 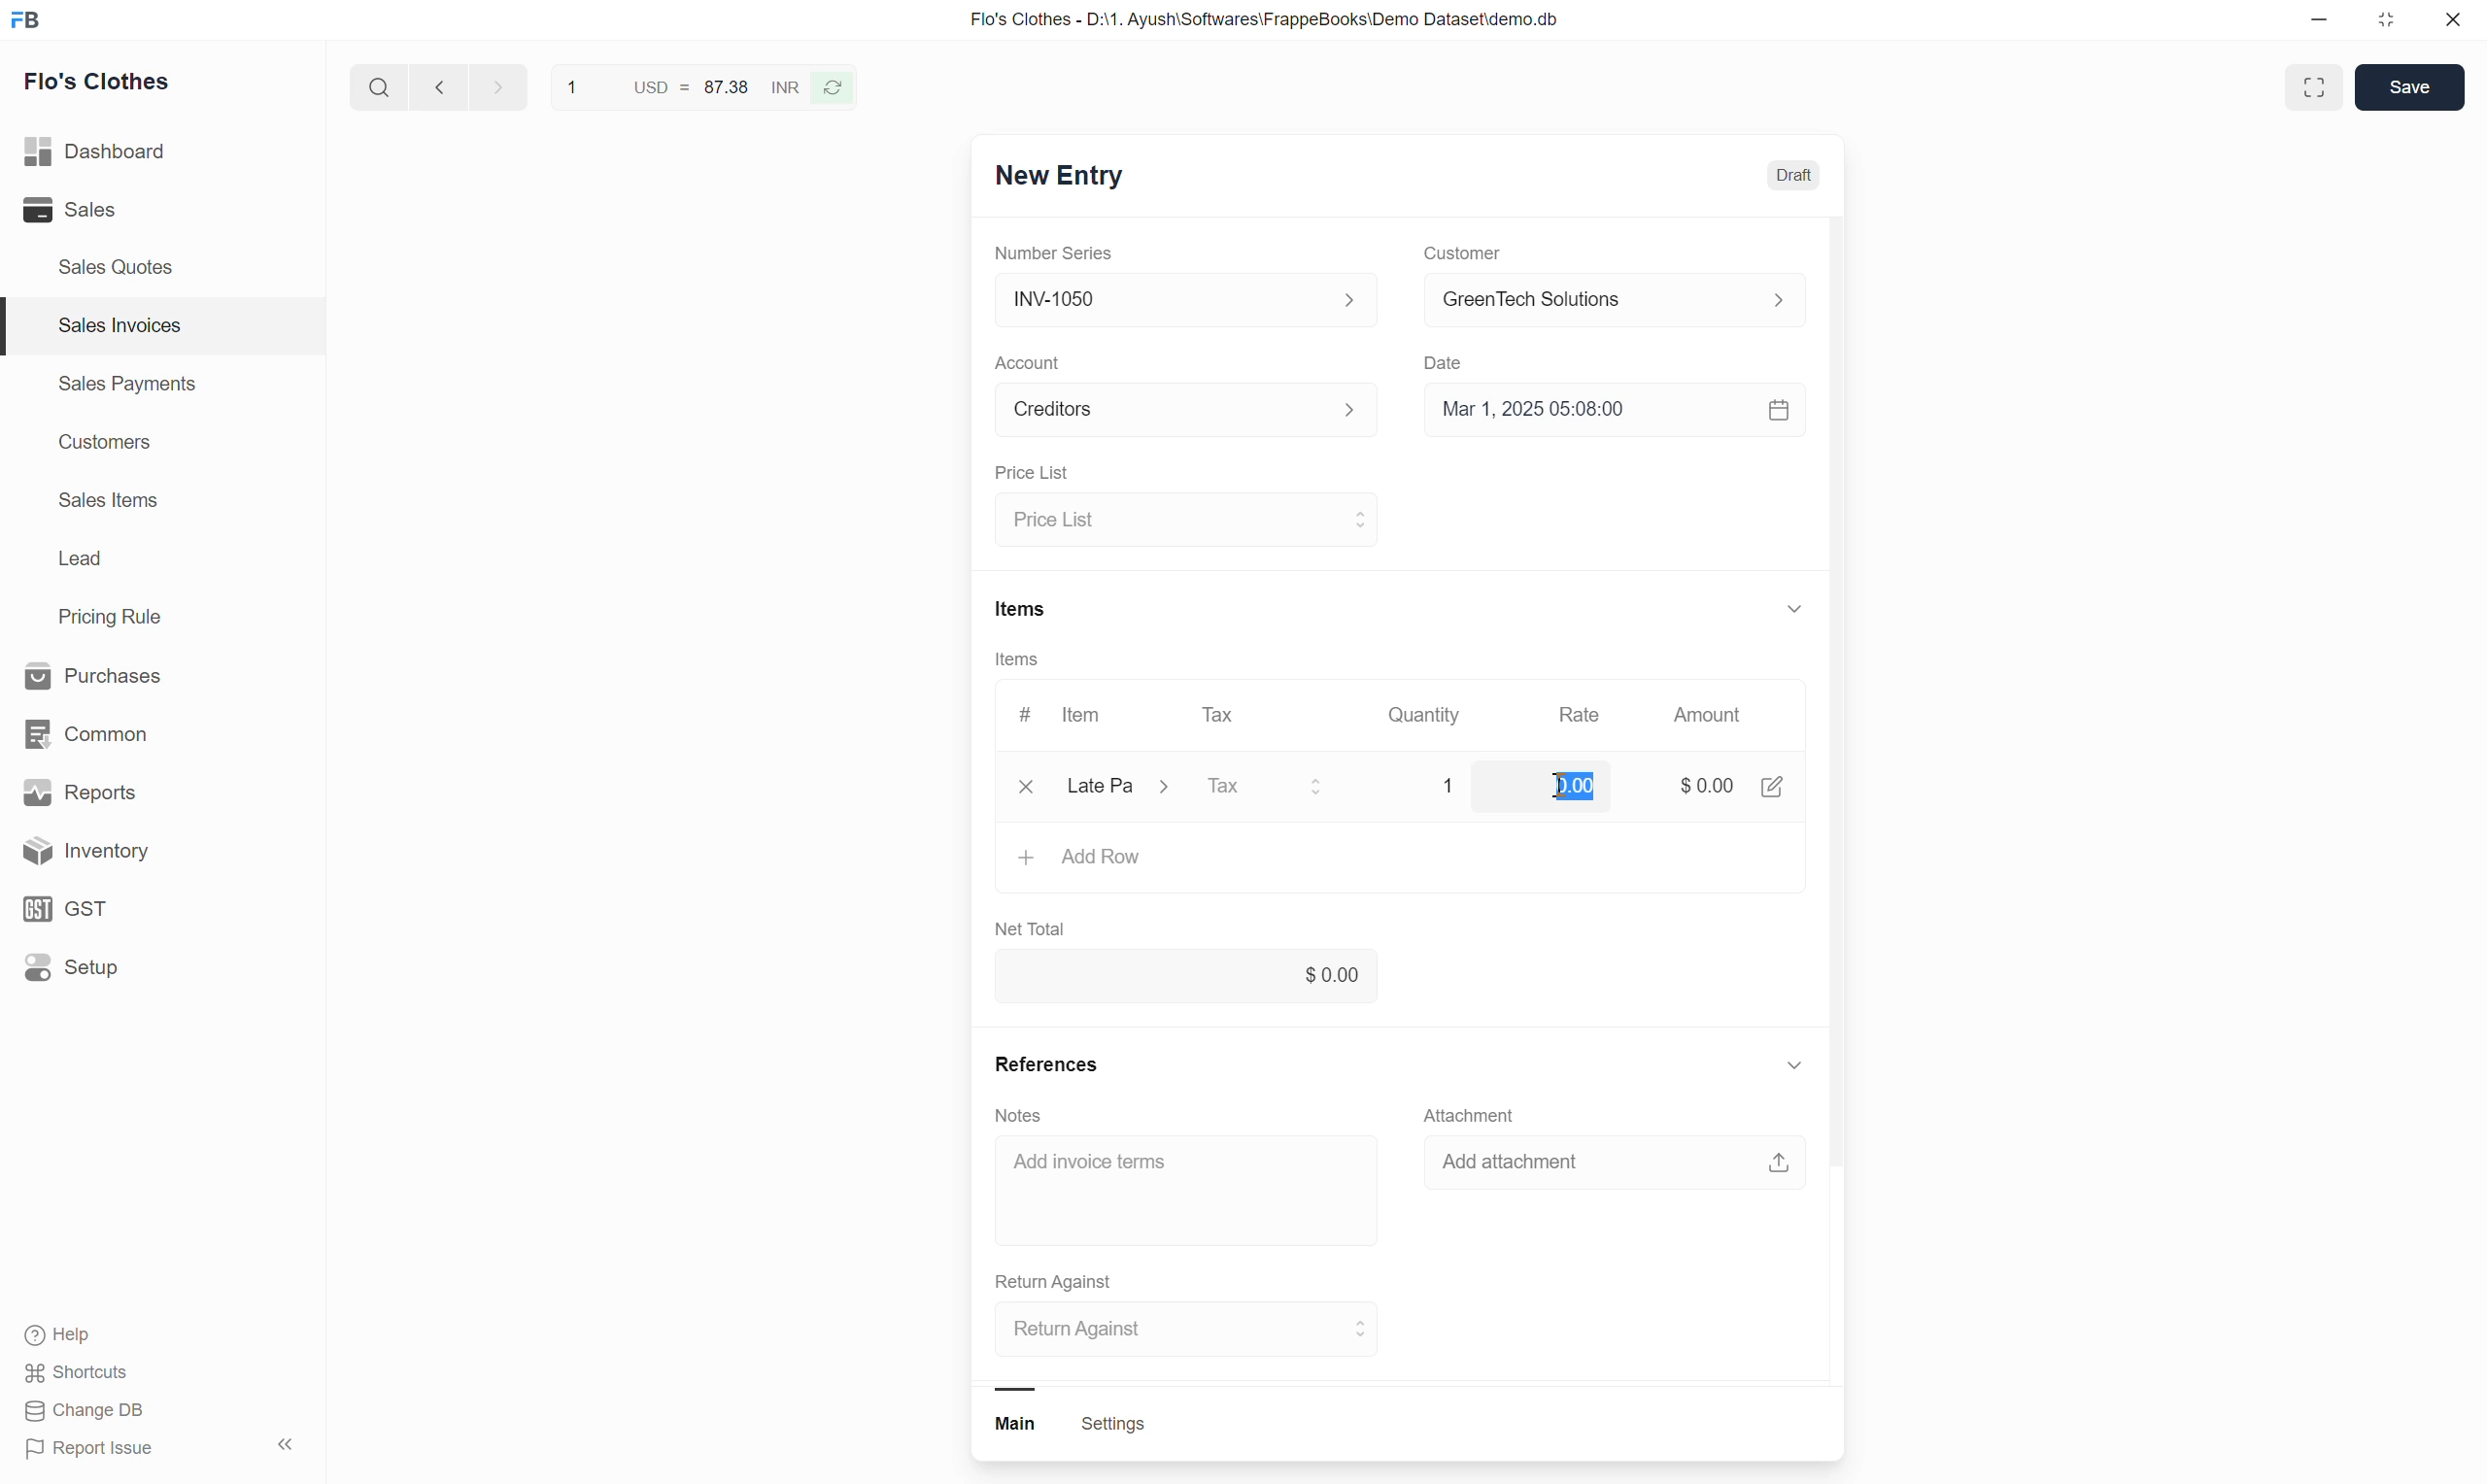 What do you see at coordinates (1610, 303) in the screenshot?
I see `select customer` at bounding box center [1610, 303].